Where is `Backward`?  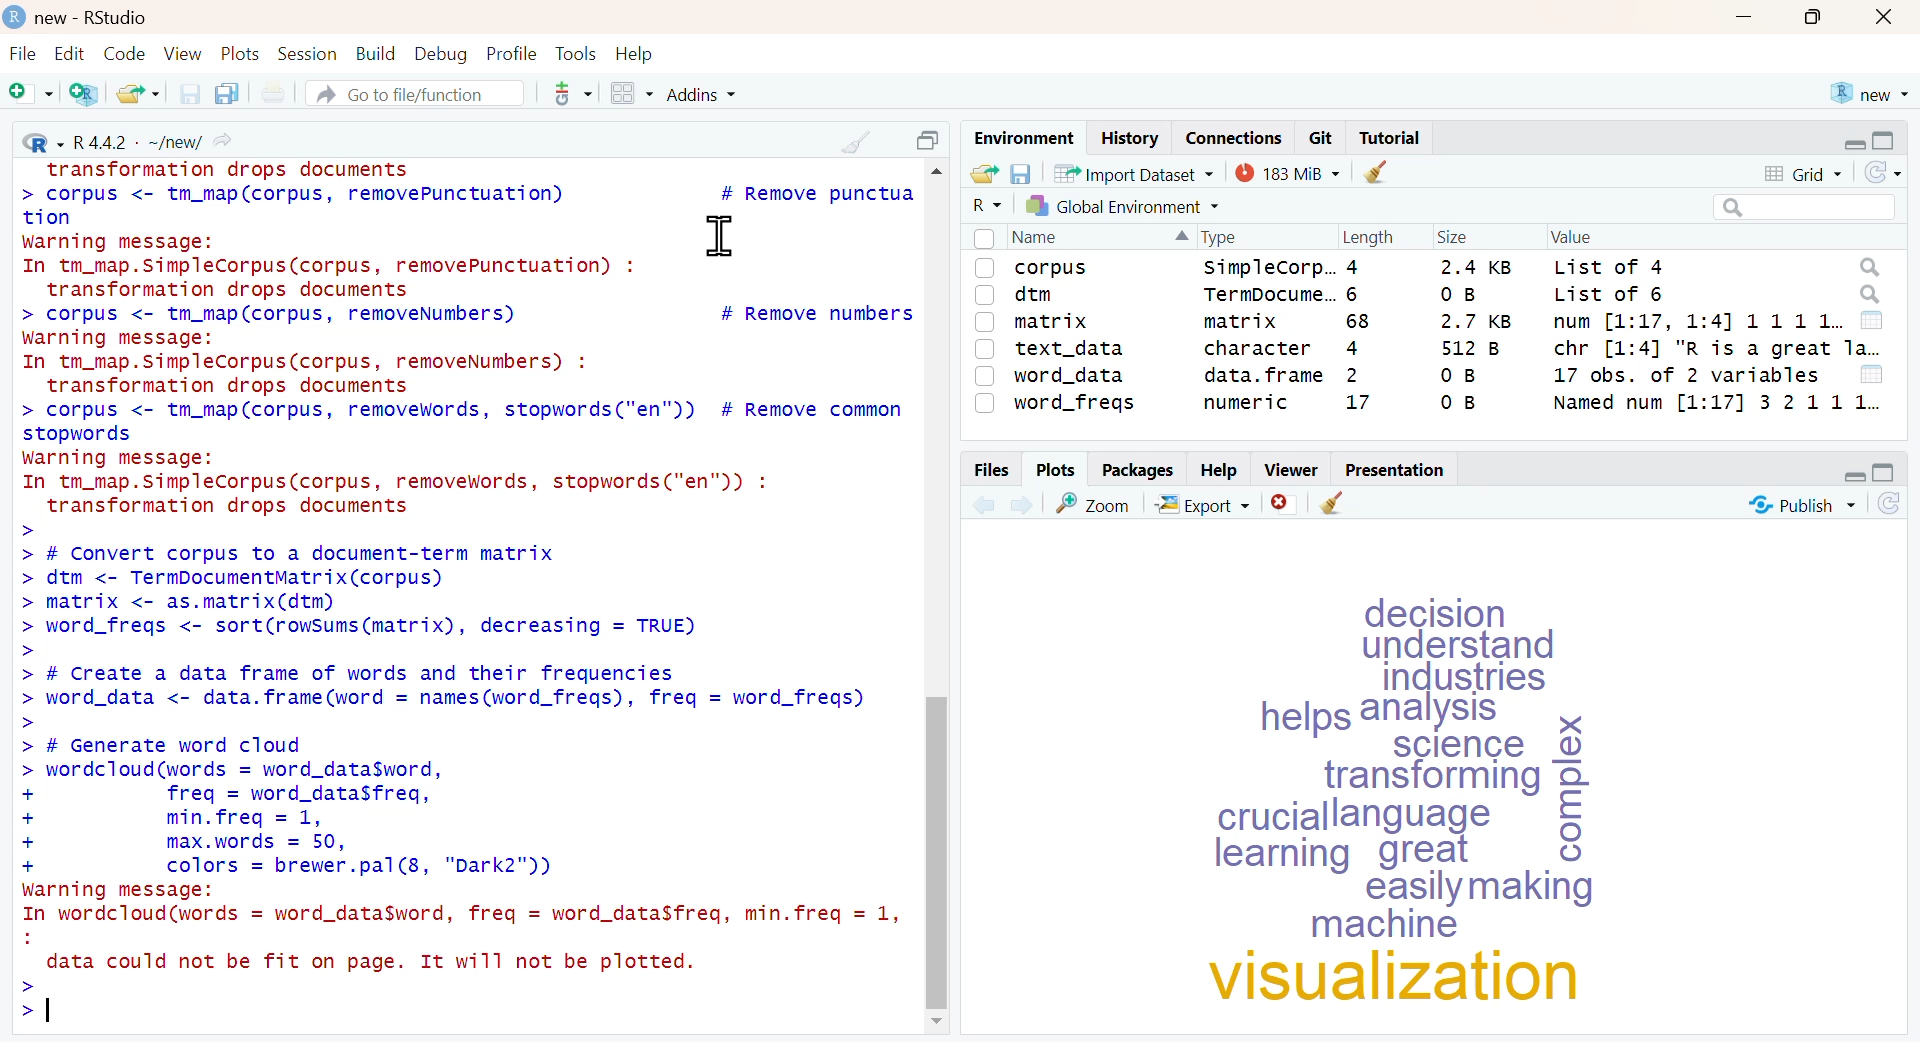
Backward is located at coordinates (982, 504).